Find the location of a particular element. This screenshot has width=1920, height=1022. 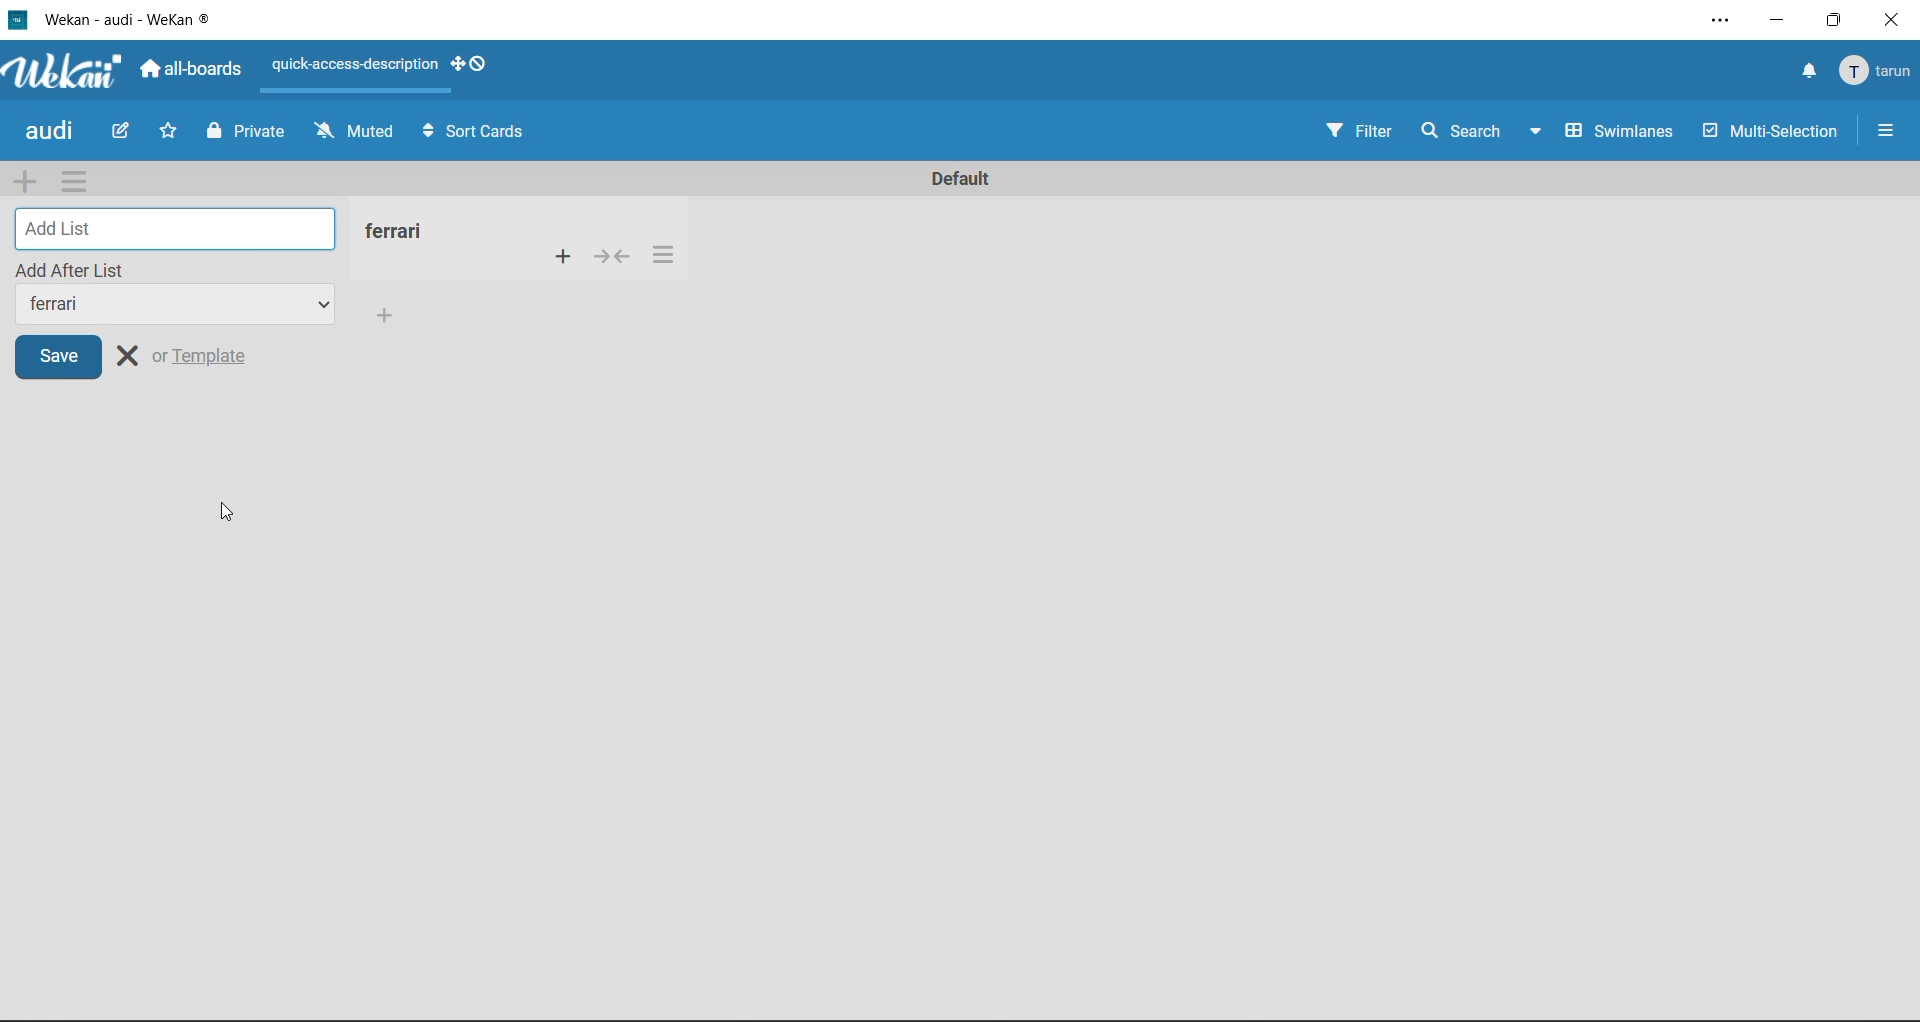

add after list is located at coordinates (78, 272).